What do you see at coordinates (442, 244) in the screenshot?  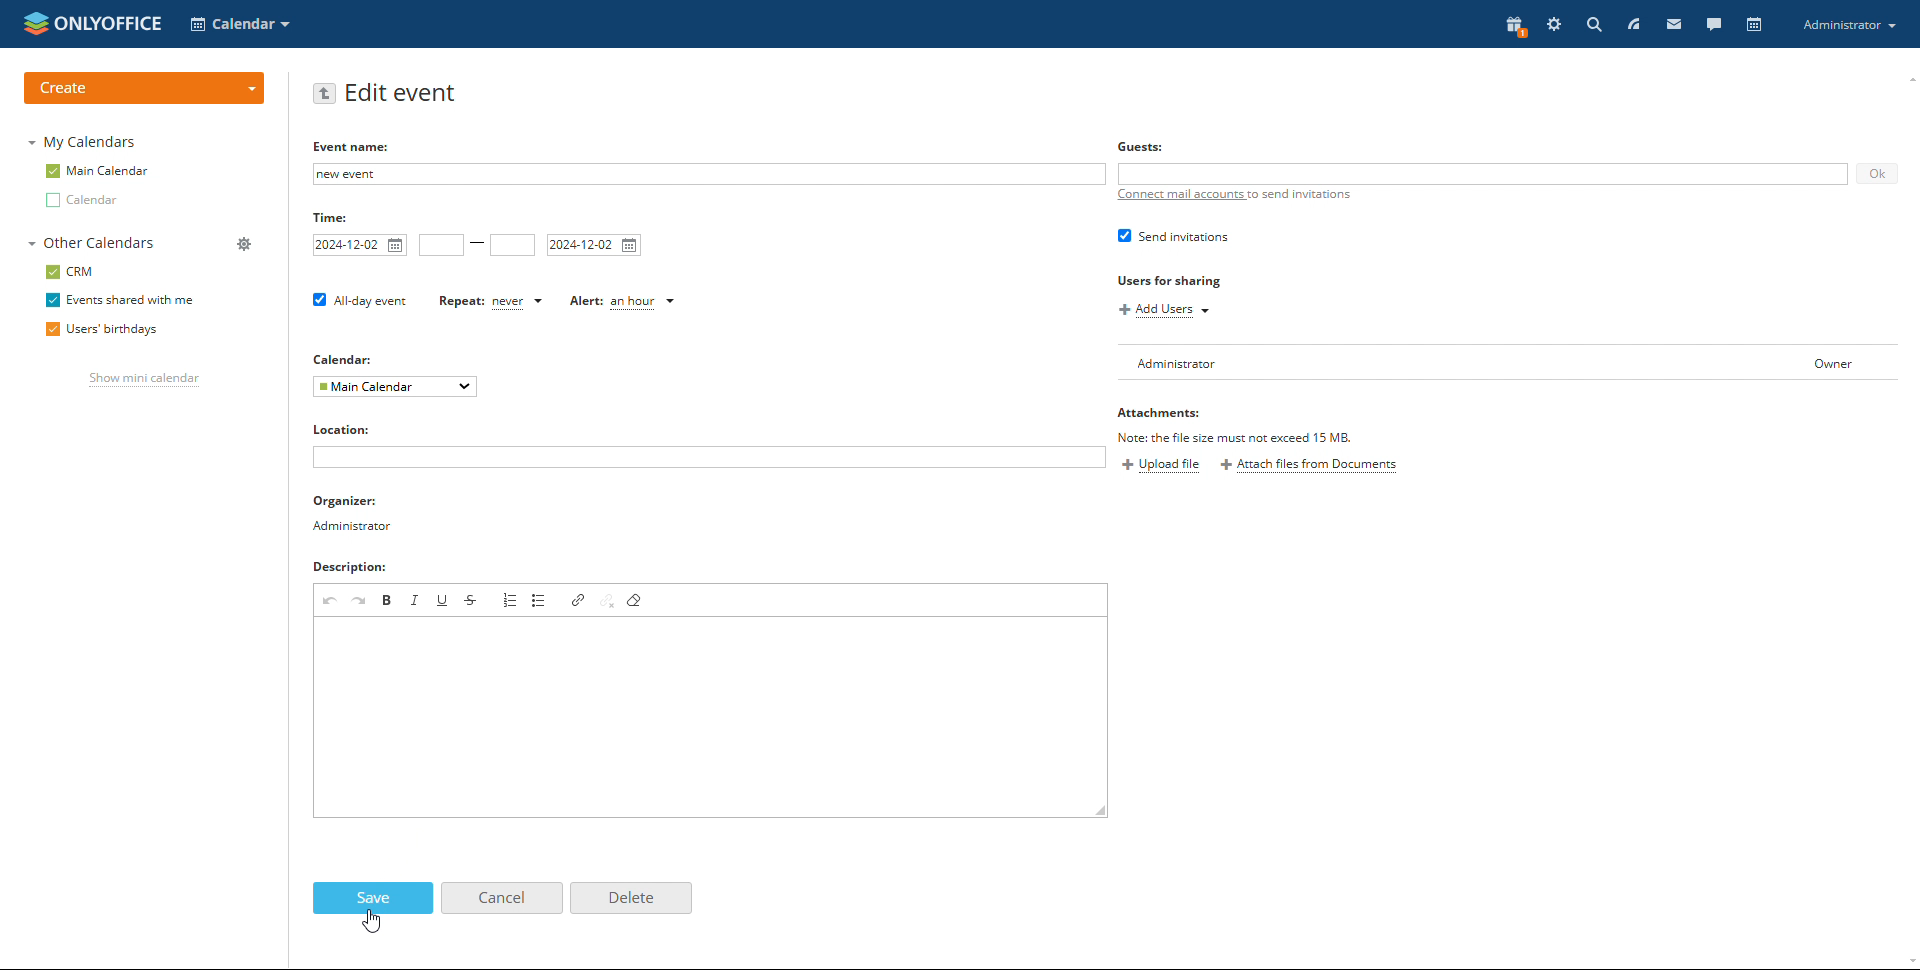 I see `start time` at bounding box center [442, 244].